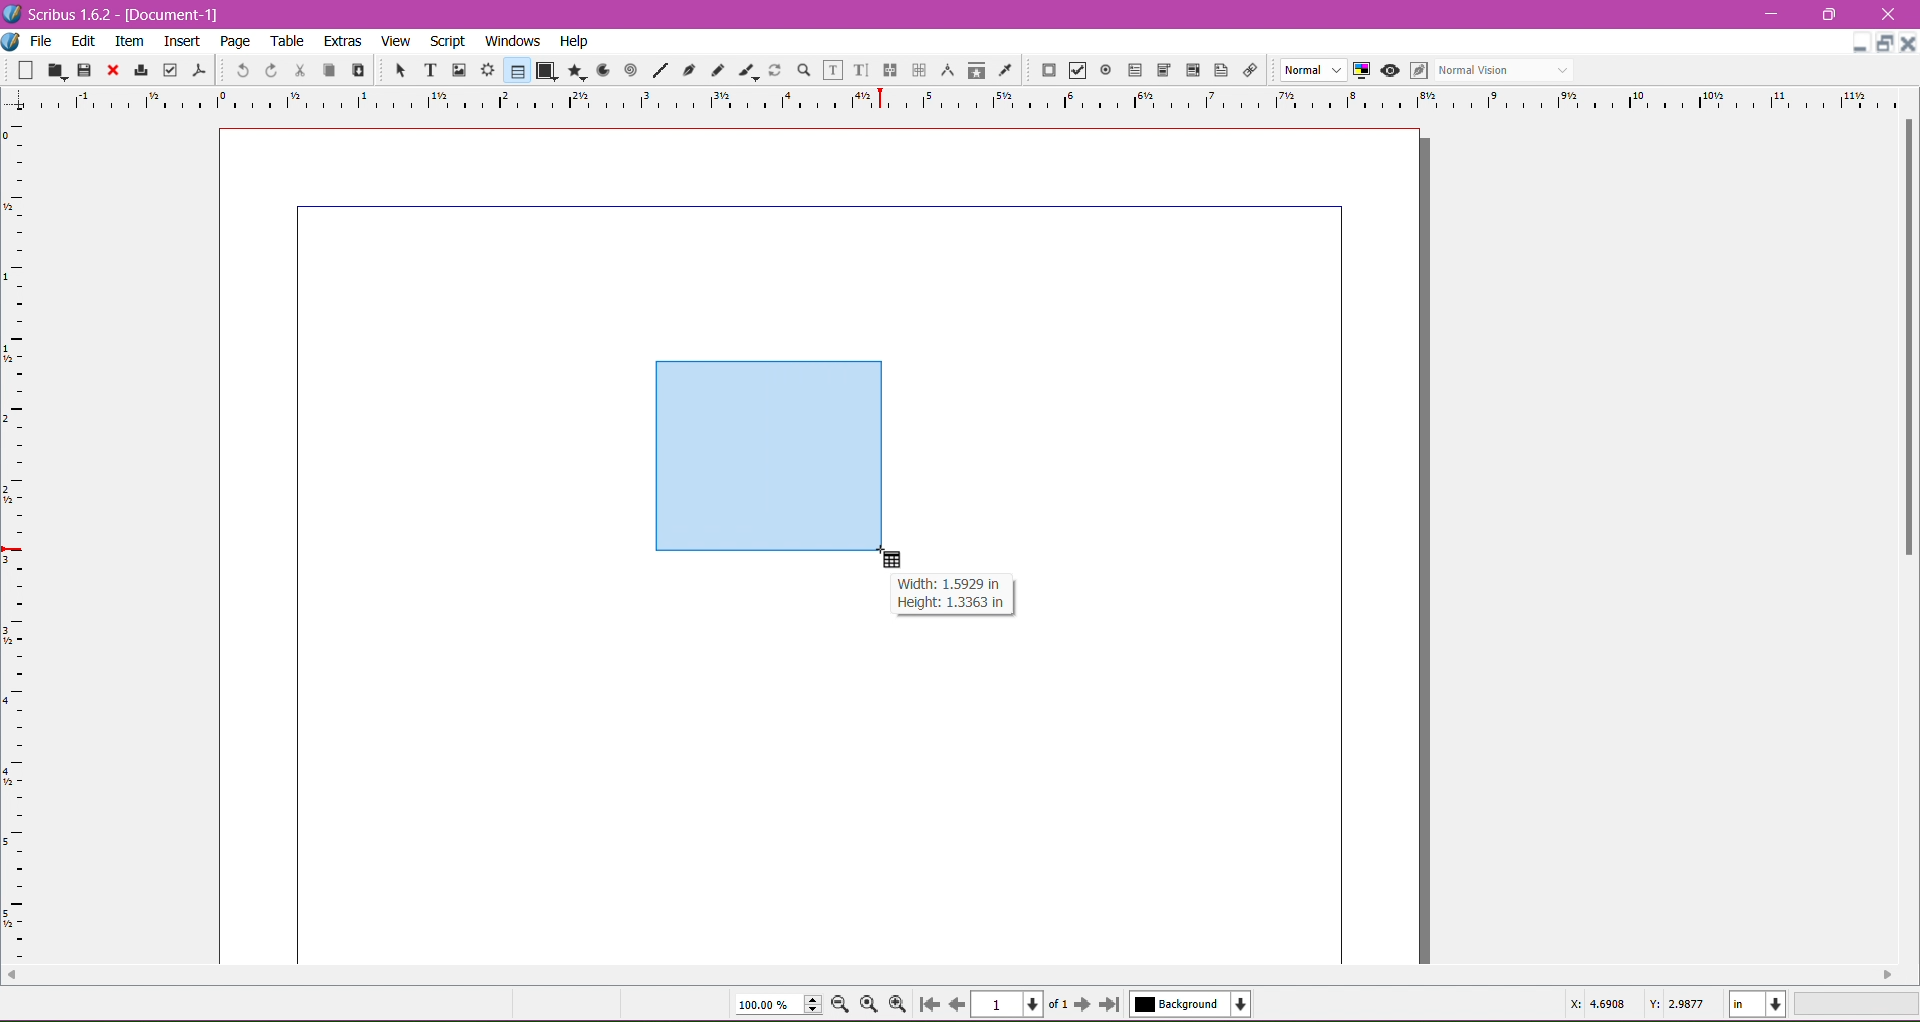 This screenshot has width=1920, height=1022. Describe the element at coordinates (1889, 15) in the screenshot. I see `Close` at that location.